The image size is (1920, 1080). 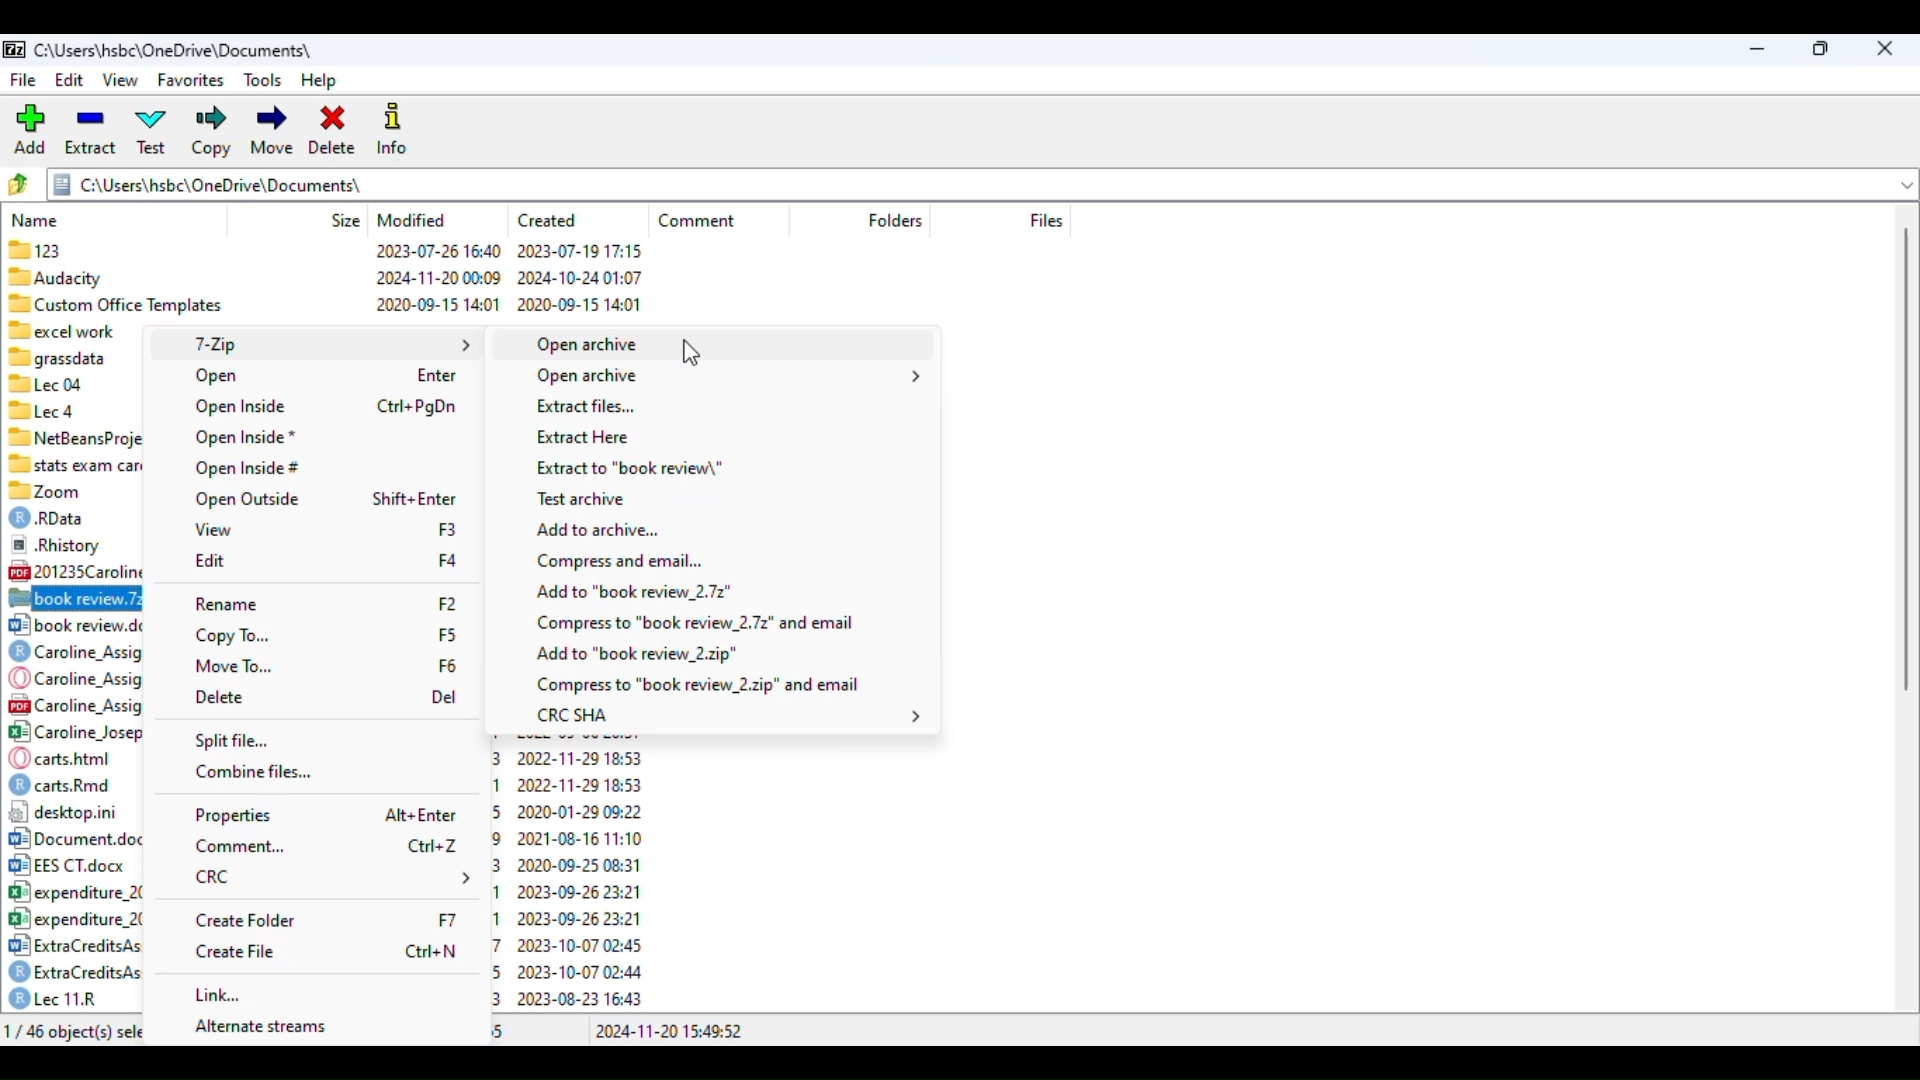 What do you see at coordinates (23, 79) in the screenshot?
I see `file` at bounding box center [23, 79].